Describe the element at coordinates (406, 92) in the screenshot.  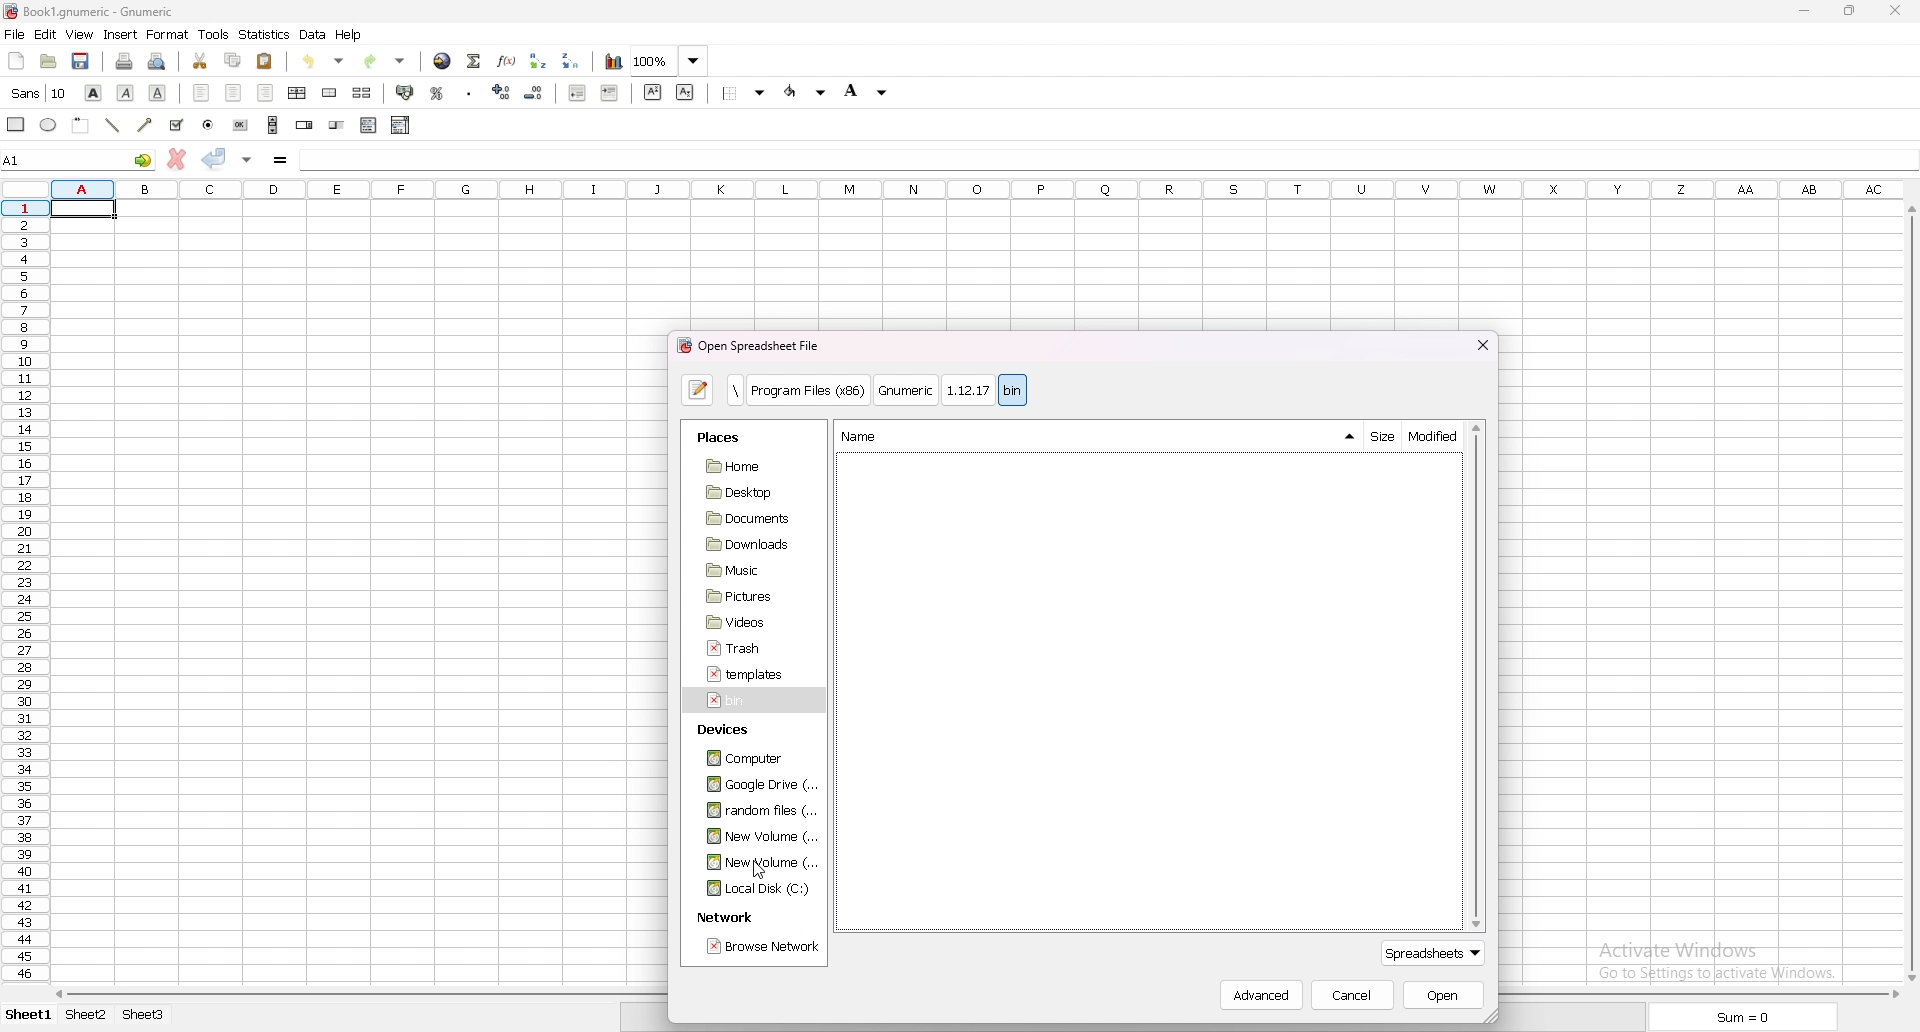
I see `accounting` at that location.